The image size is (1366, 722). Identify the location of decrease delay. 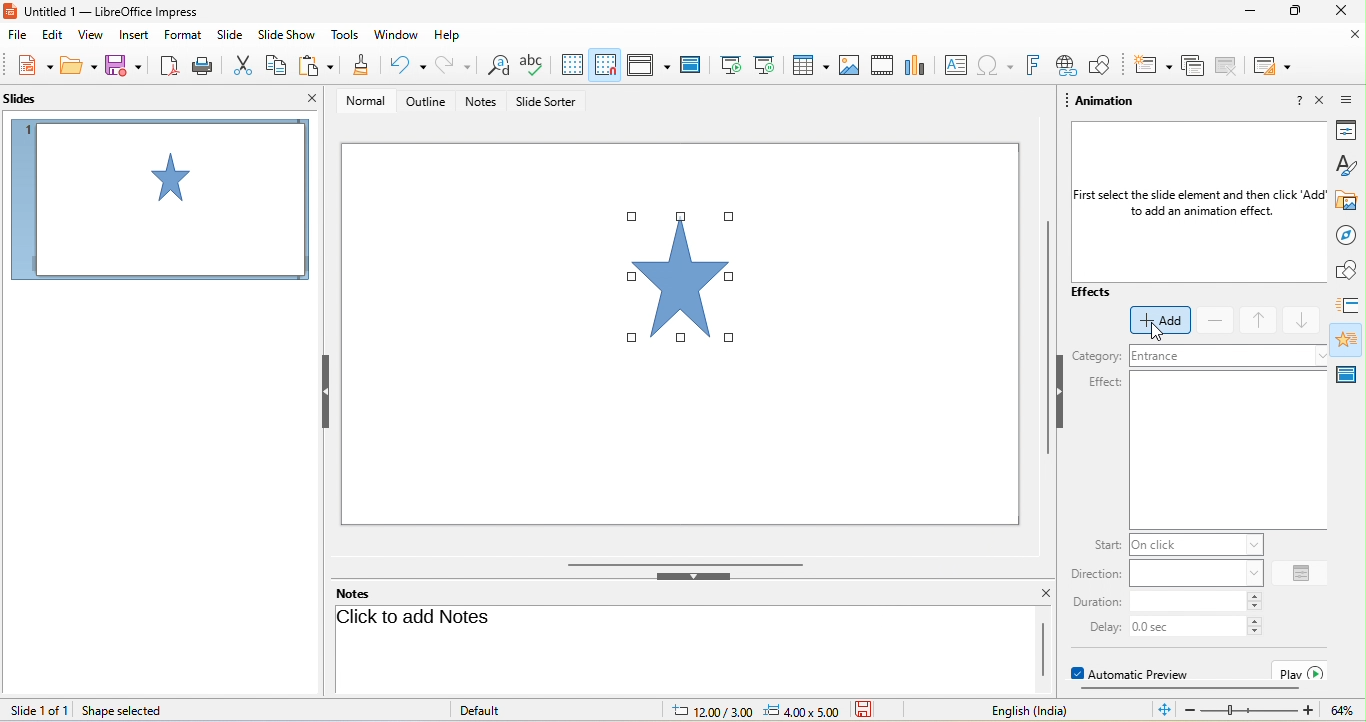
(1255, 632).